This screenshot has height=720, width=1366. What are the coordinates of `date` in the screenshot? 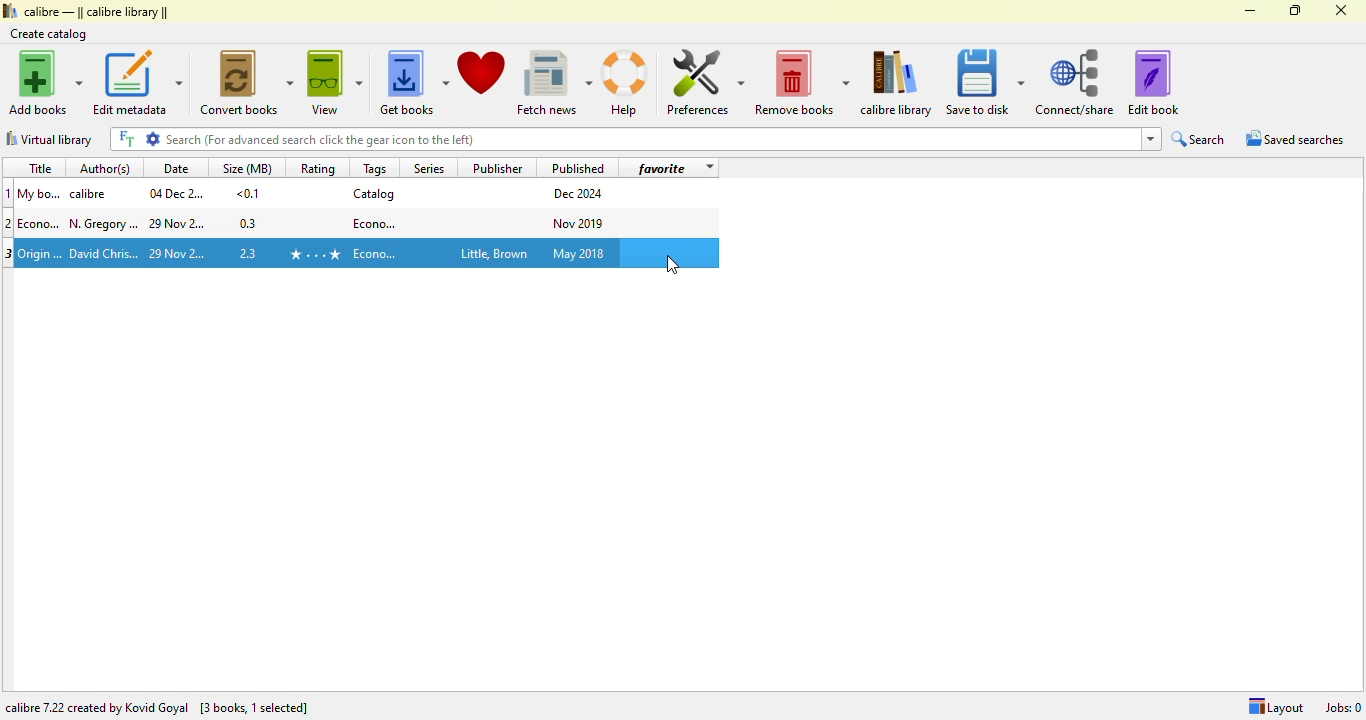 It's located at (176, 193).